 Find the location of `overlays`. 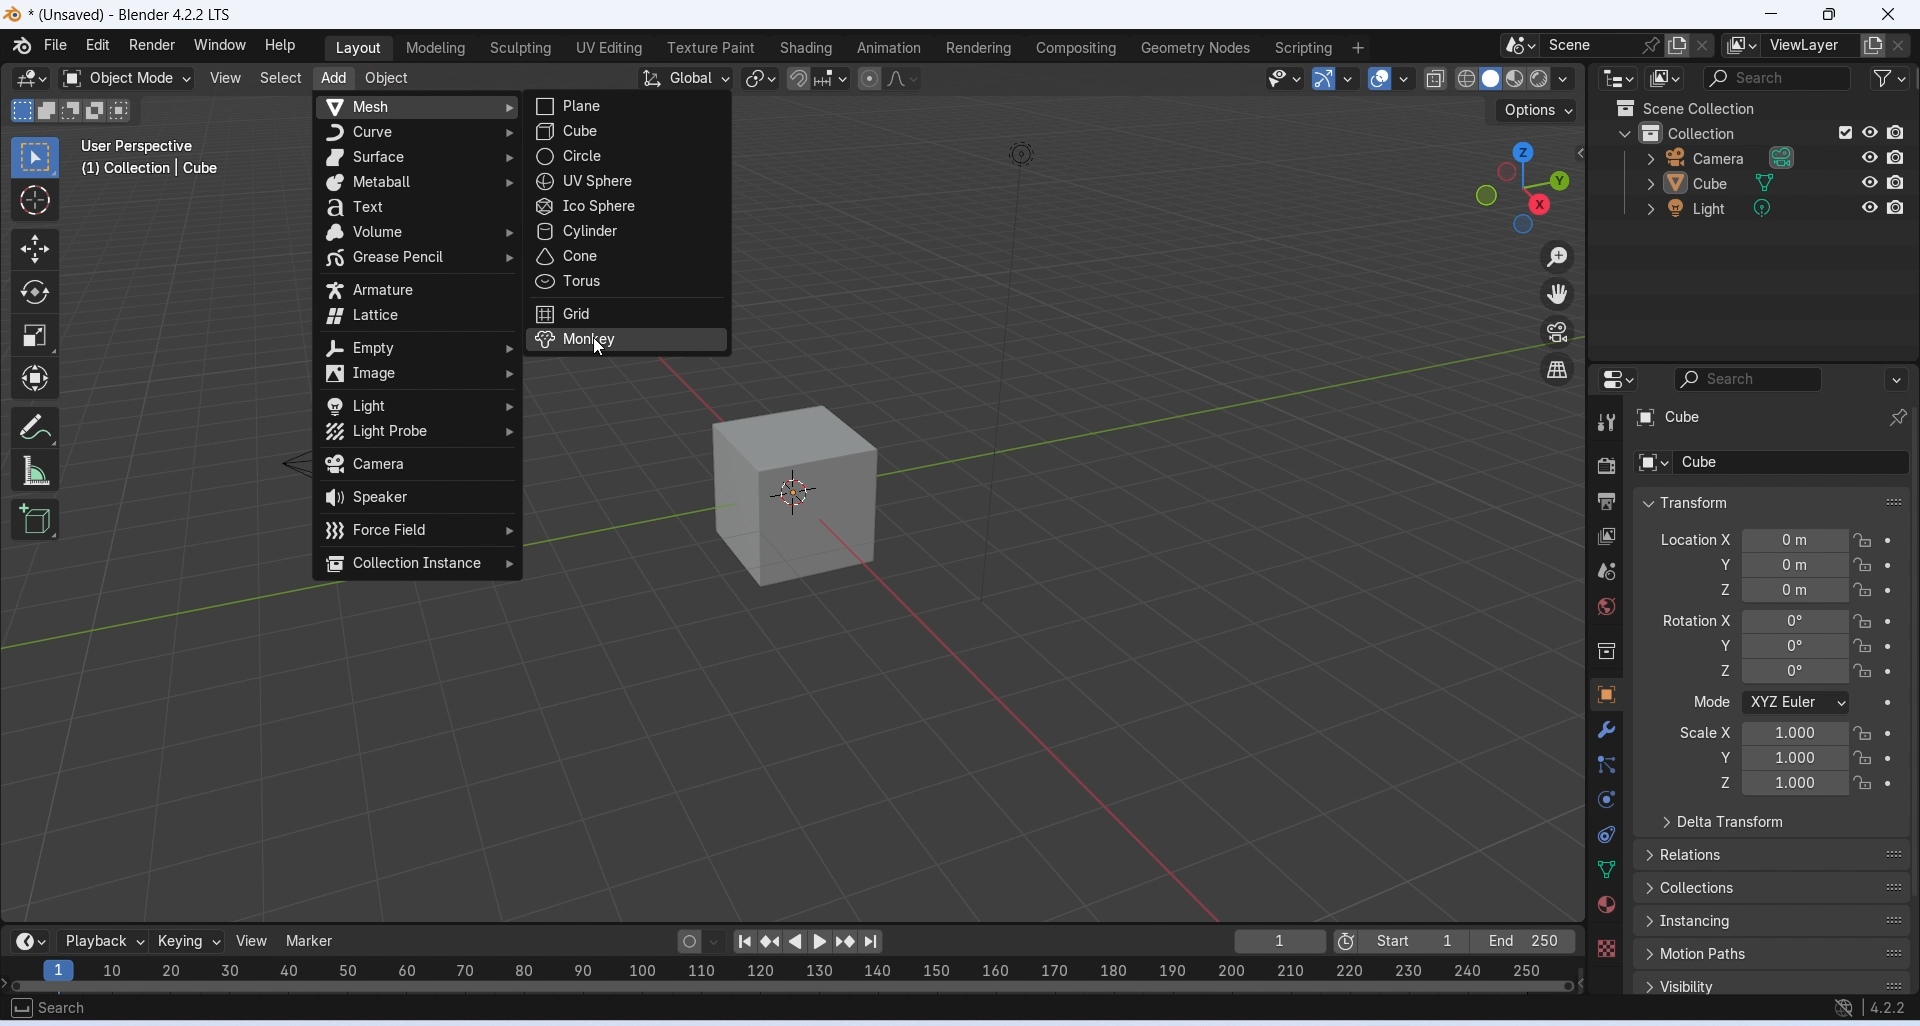

overlays is located at coordinates (1403, 79).